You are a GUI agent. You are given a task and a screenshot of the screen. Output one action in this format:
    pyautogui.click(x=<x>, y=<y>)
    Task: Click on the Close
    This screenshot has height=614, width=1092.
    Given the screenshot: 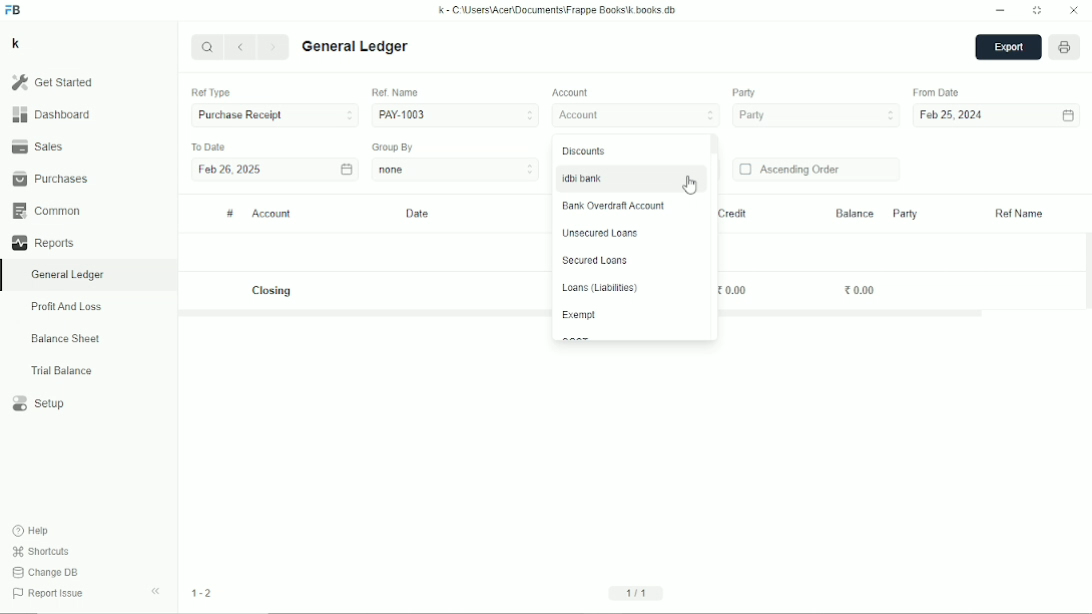 What is the action you would take?
    pyautogui.click(x=1074, y=11)
    